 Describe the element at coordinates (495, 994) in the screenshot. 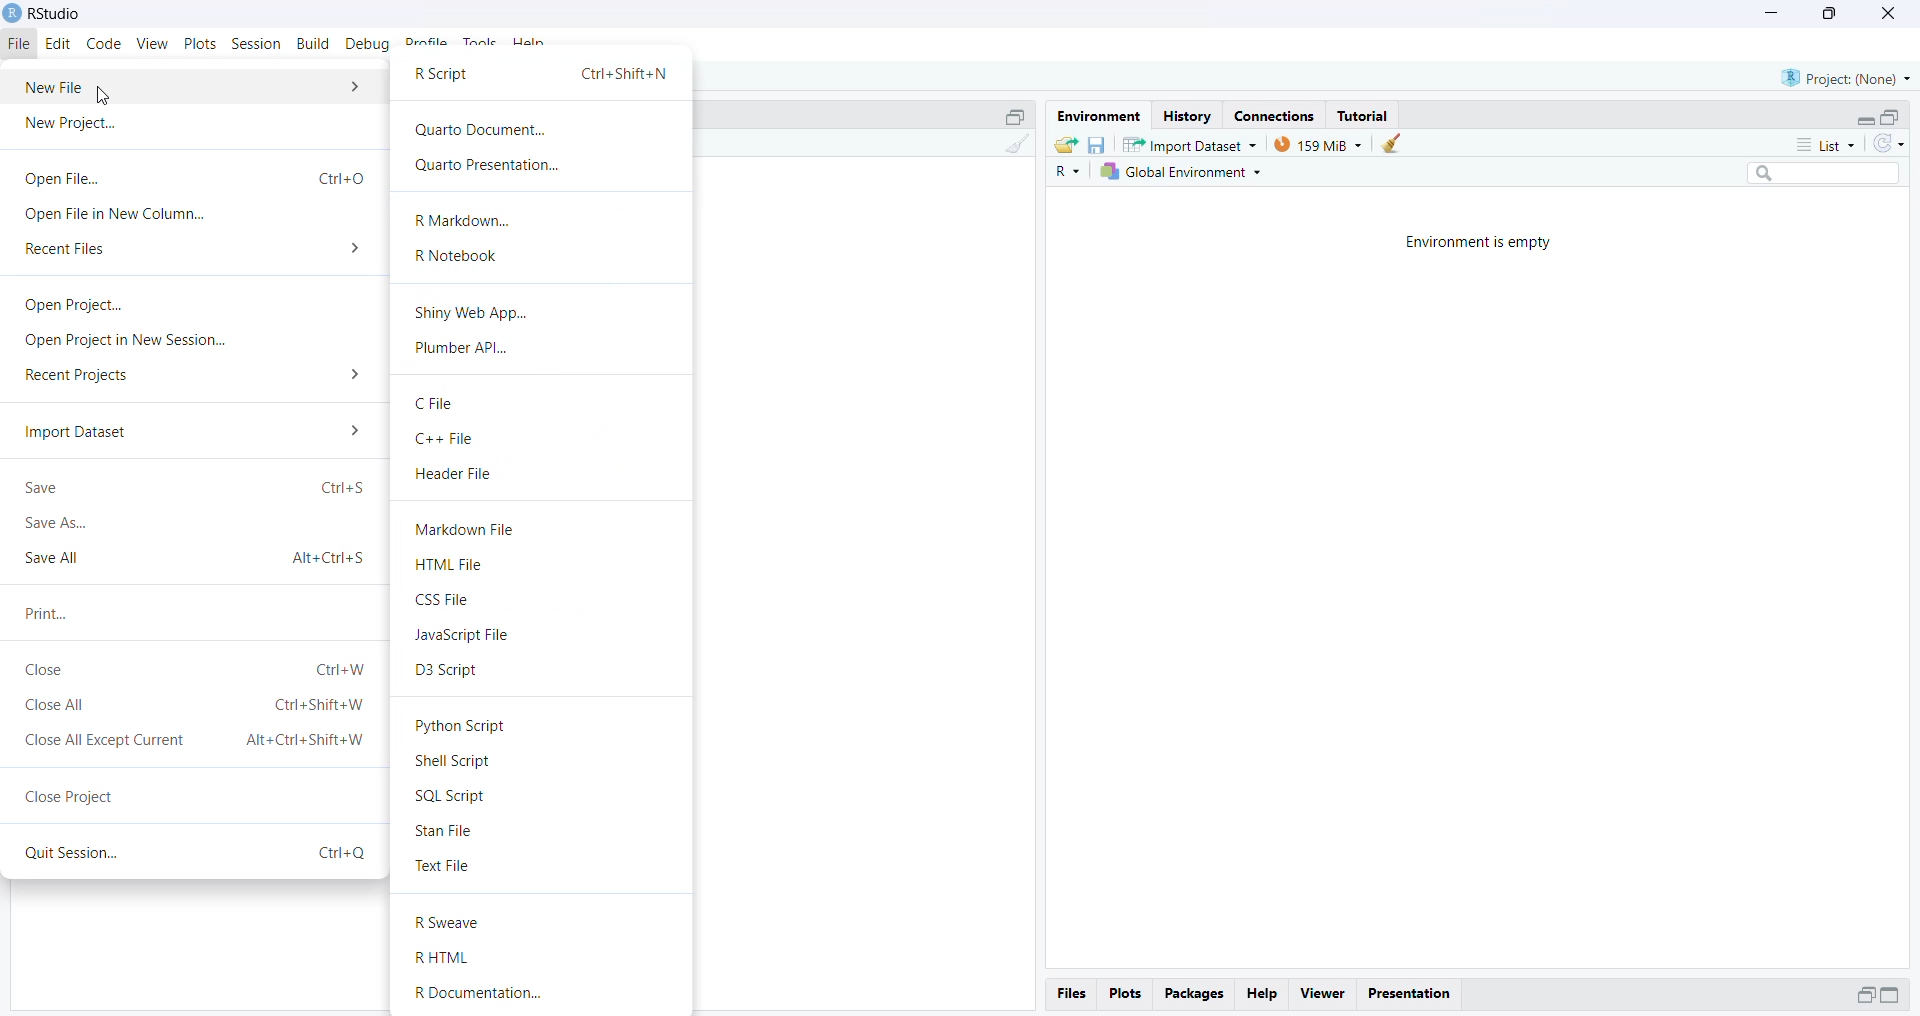

I see `R Documentation...` at that location.